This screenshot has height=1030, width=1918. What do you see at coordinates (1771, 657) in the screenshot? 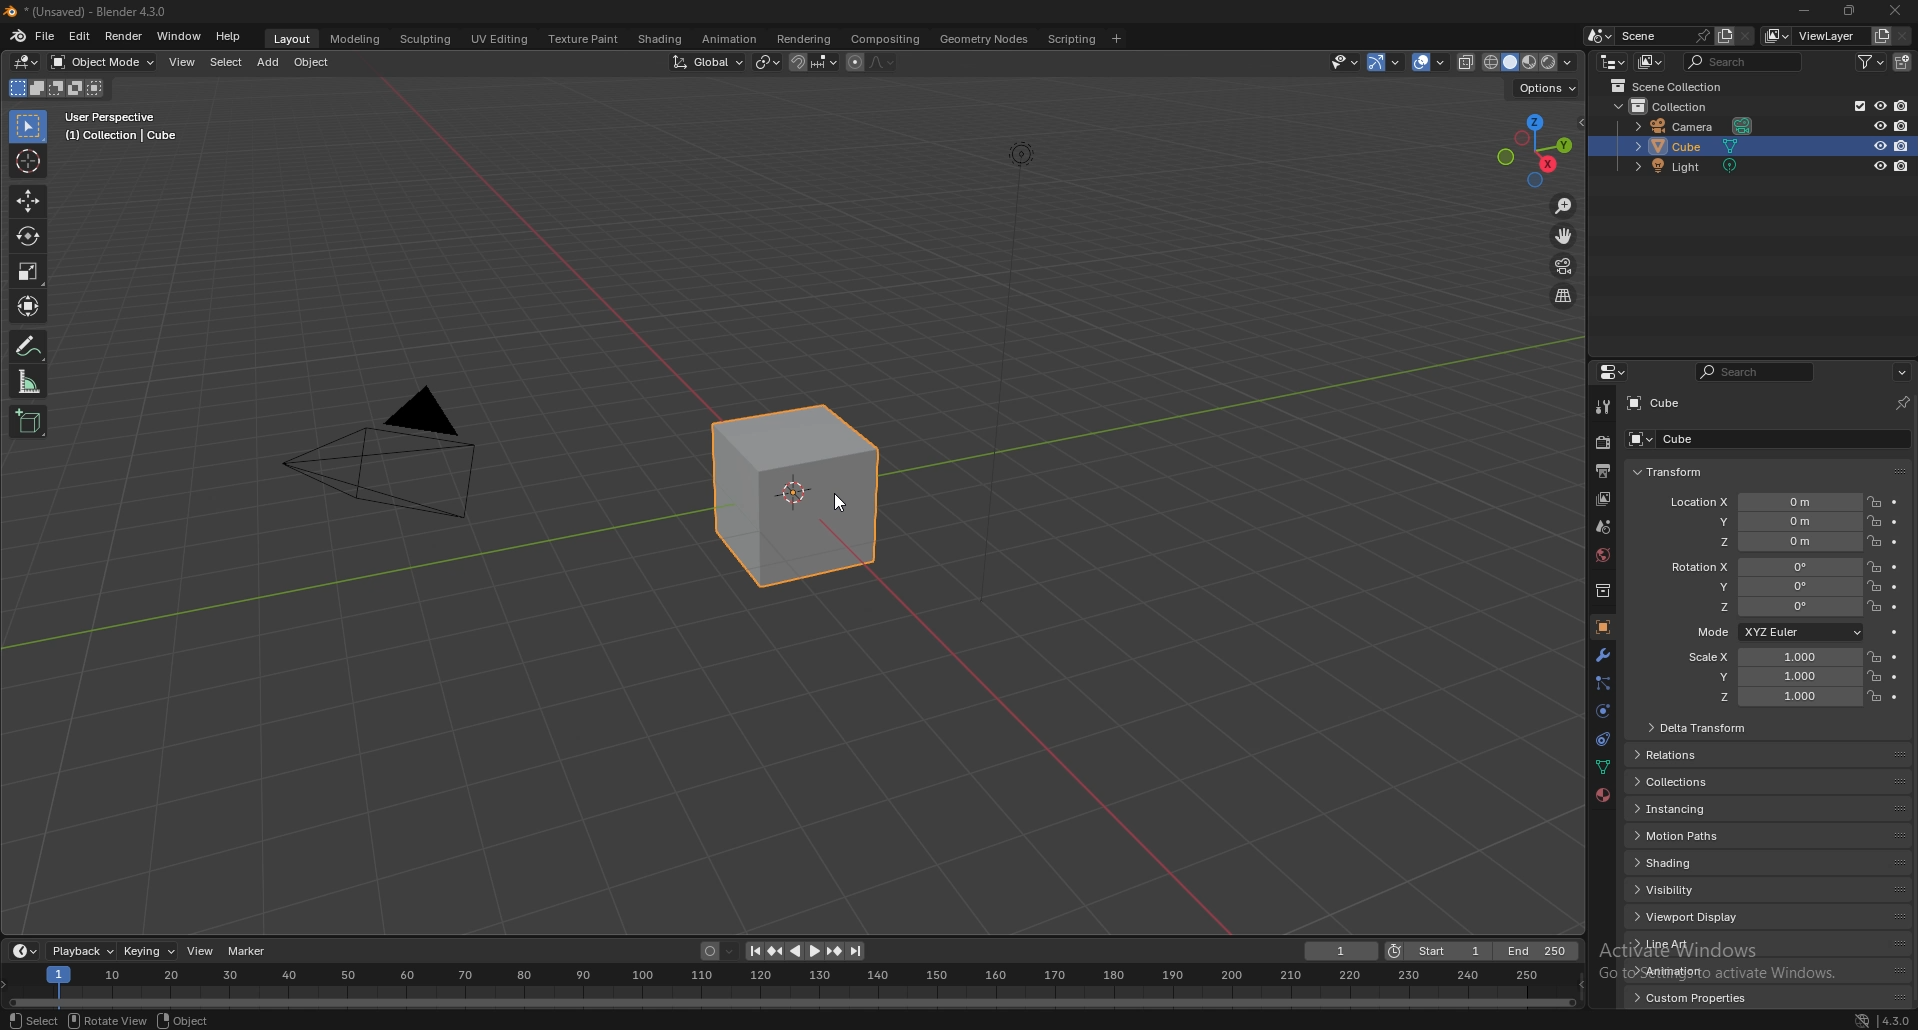
I see `scale x` at bounding box center [1771, 657].